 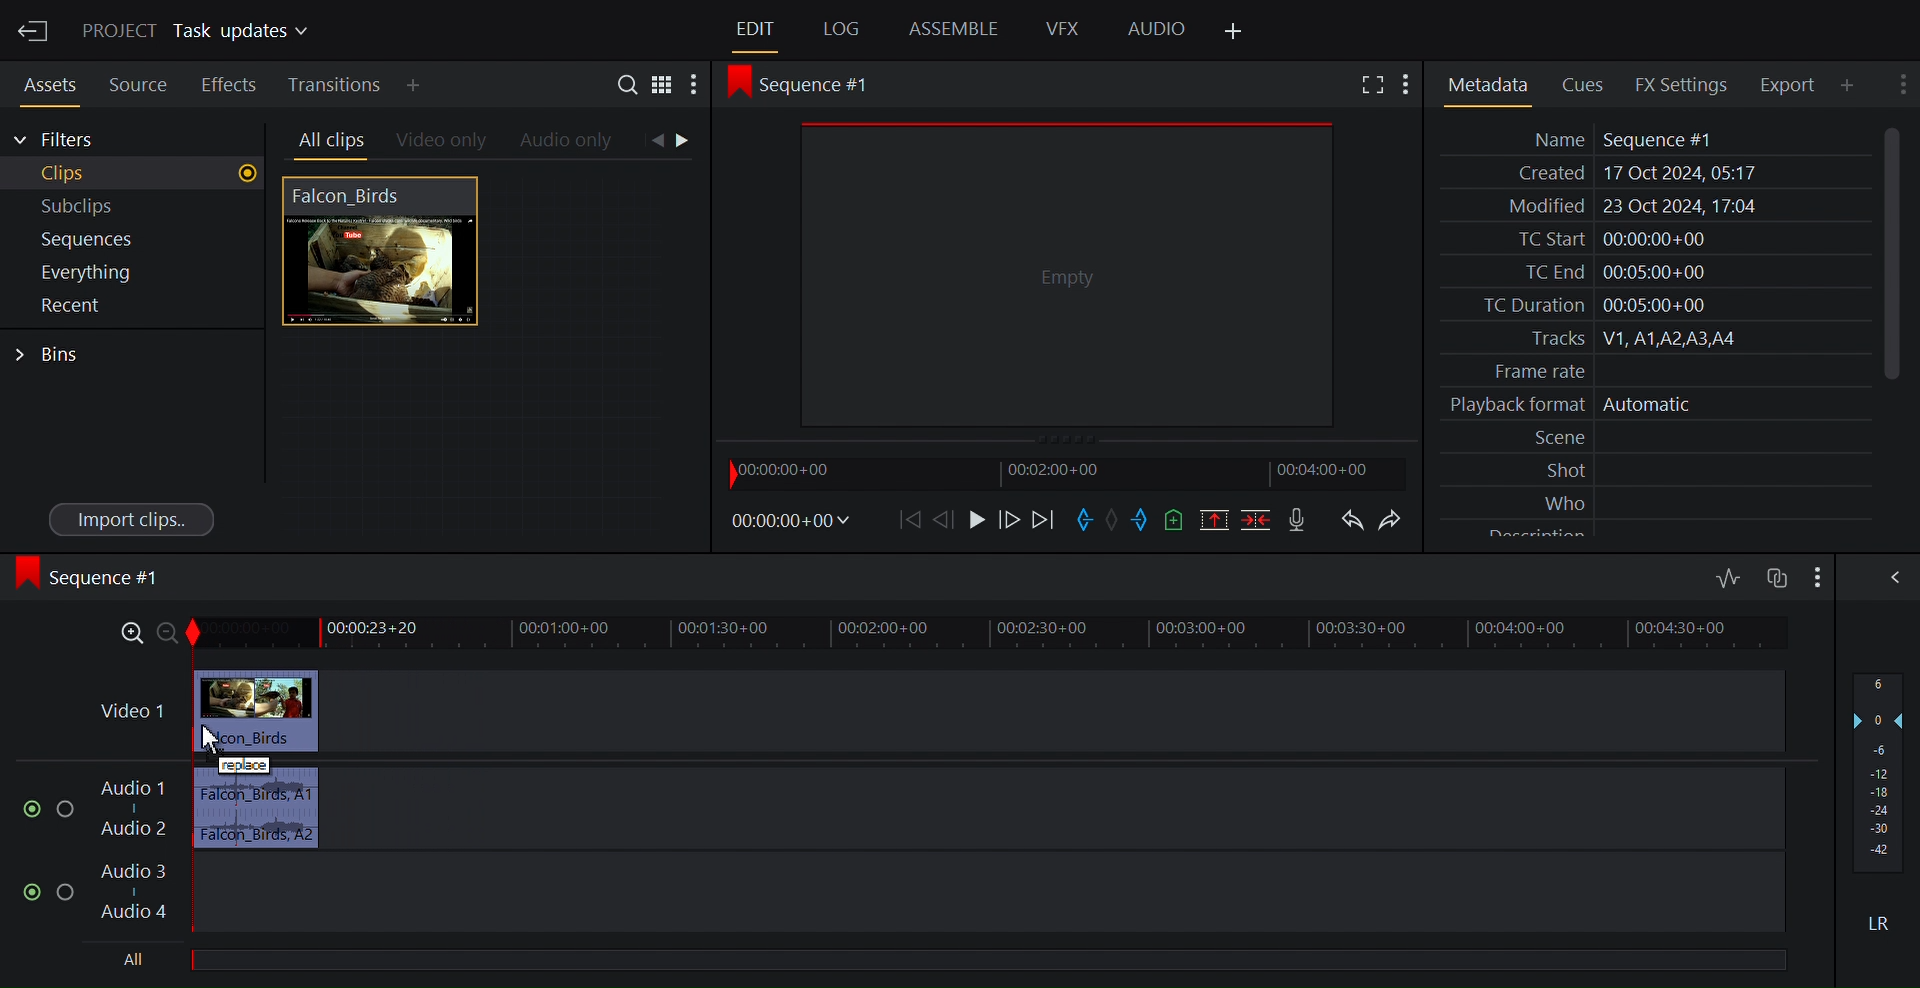 What do you see at coordinates (977, 520) in the screenshot?
I see `Play` at bounding box center [977, 520].